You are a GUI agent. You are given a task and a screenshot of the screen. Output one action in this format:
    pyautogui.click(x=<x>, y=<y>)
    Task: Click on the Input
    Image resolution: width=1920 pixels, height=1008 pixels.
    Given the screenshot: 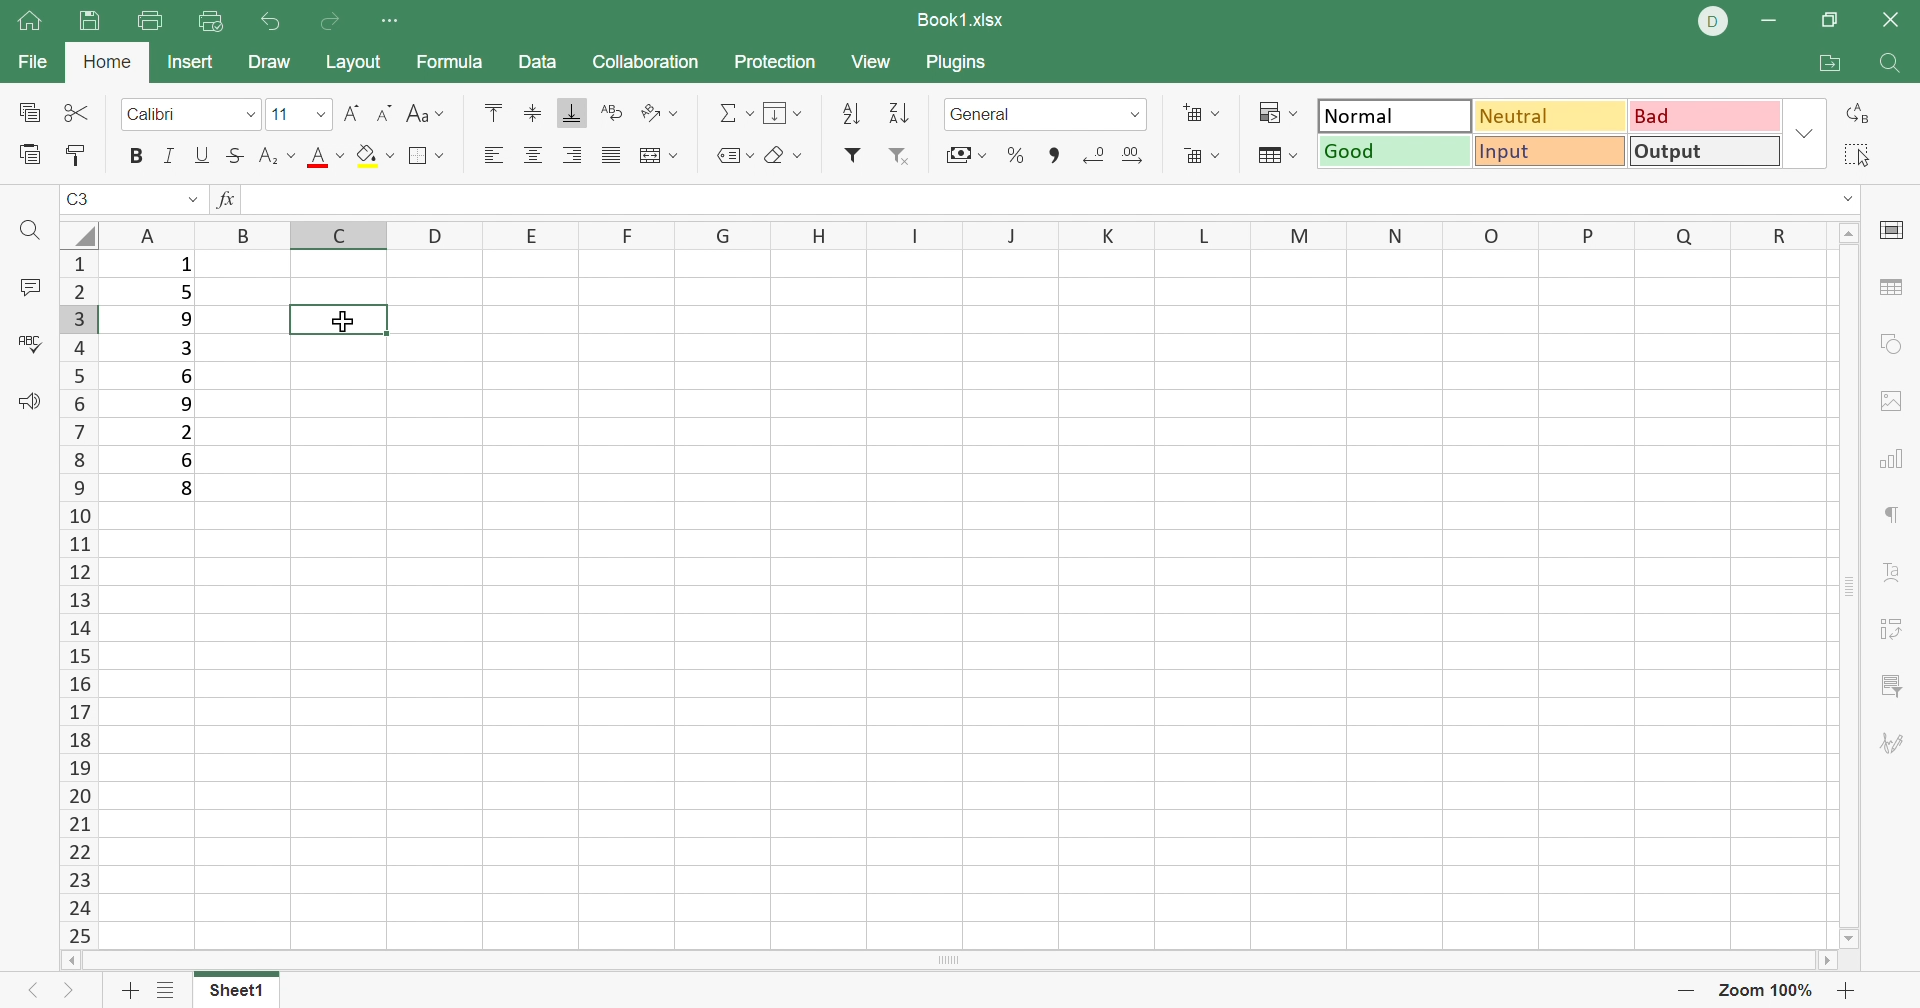 What is the action you would take?
    pyautogui.click(x=1551, y=150)
    